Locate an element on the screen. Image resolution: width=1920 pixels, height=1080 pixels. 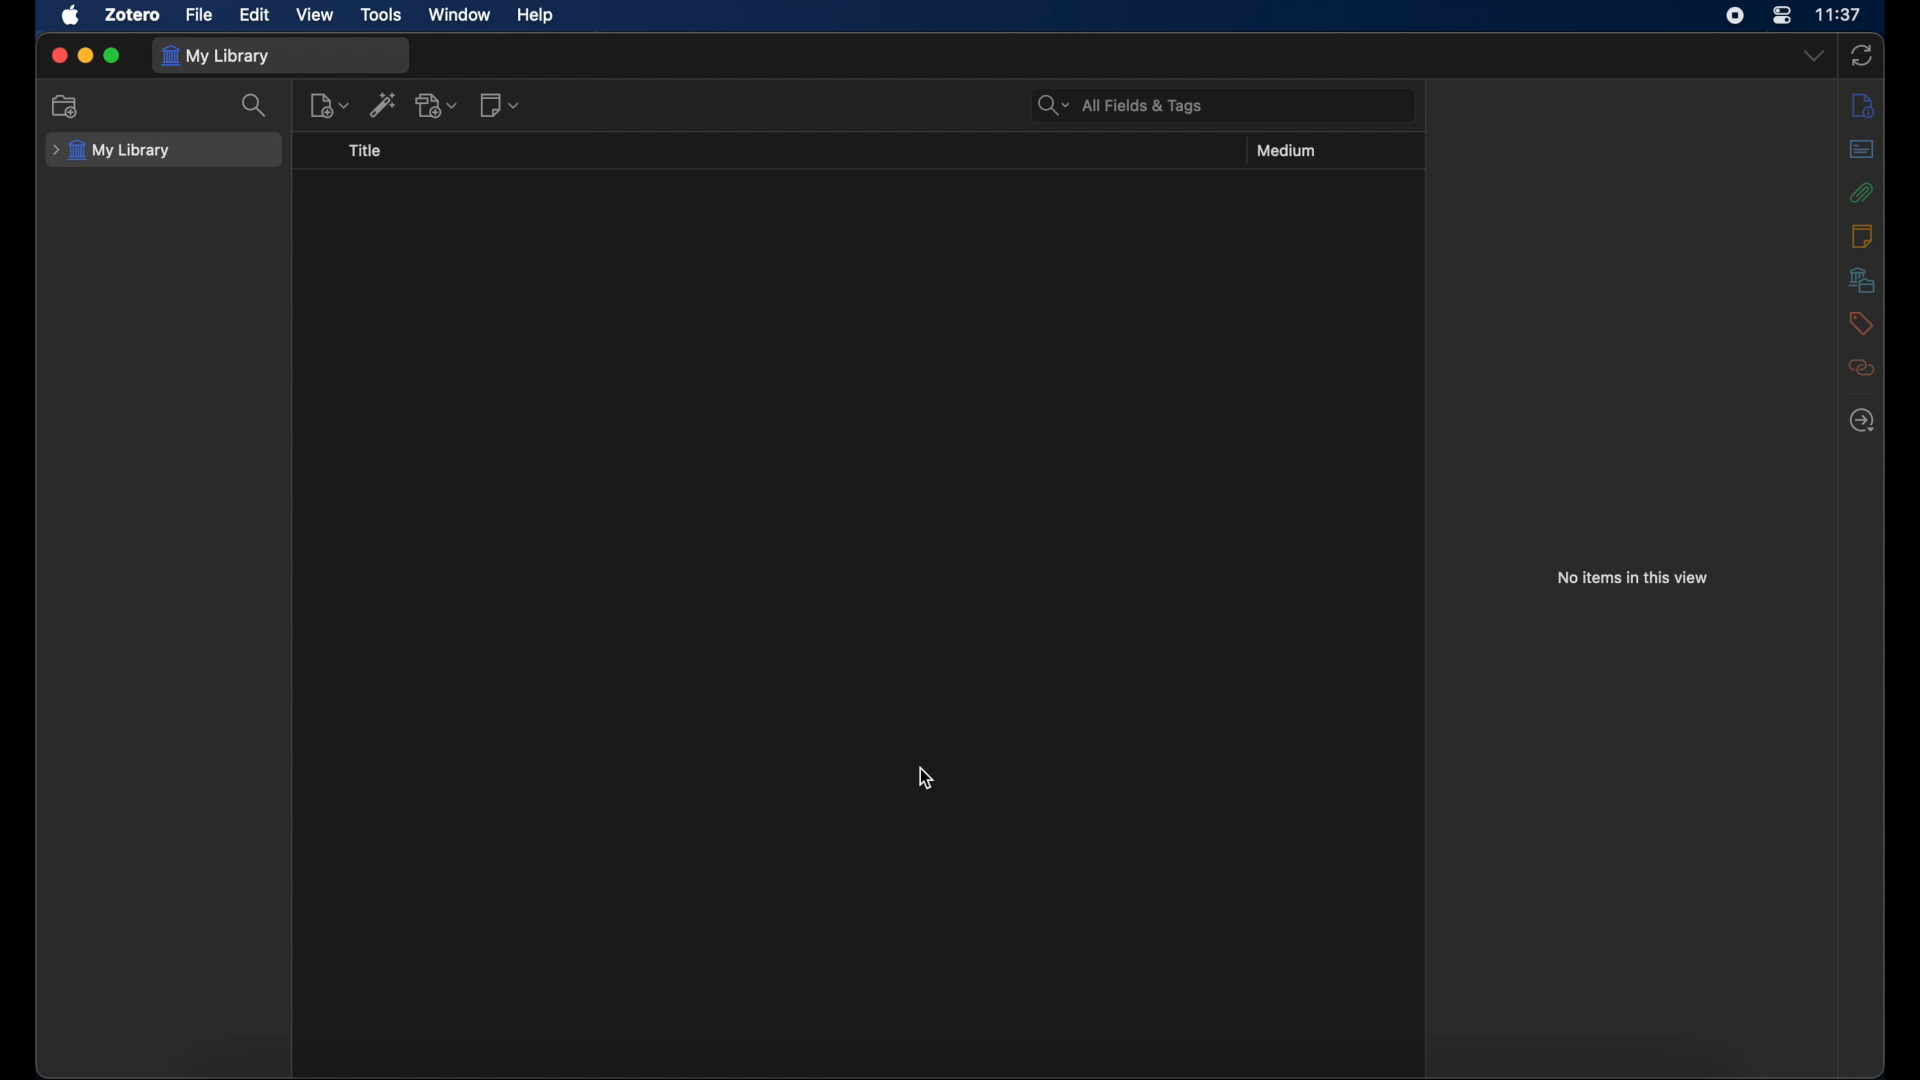
help is located at coordinates (535, 16).